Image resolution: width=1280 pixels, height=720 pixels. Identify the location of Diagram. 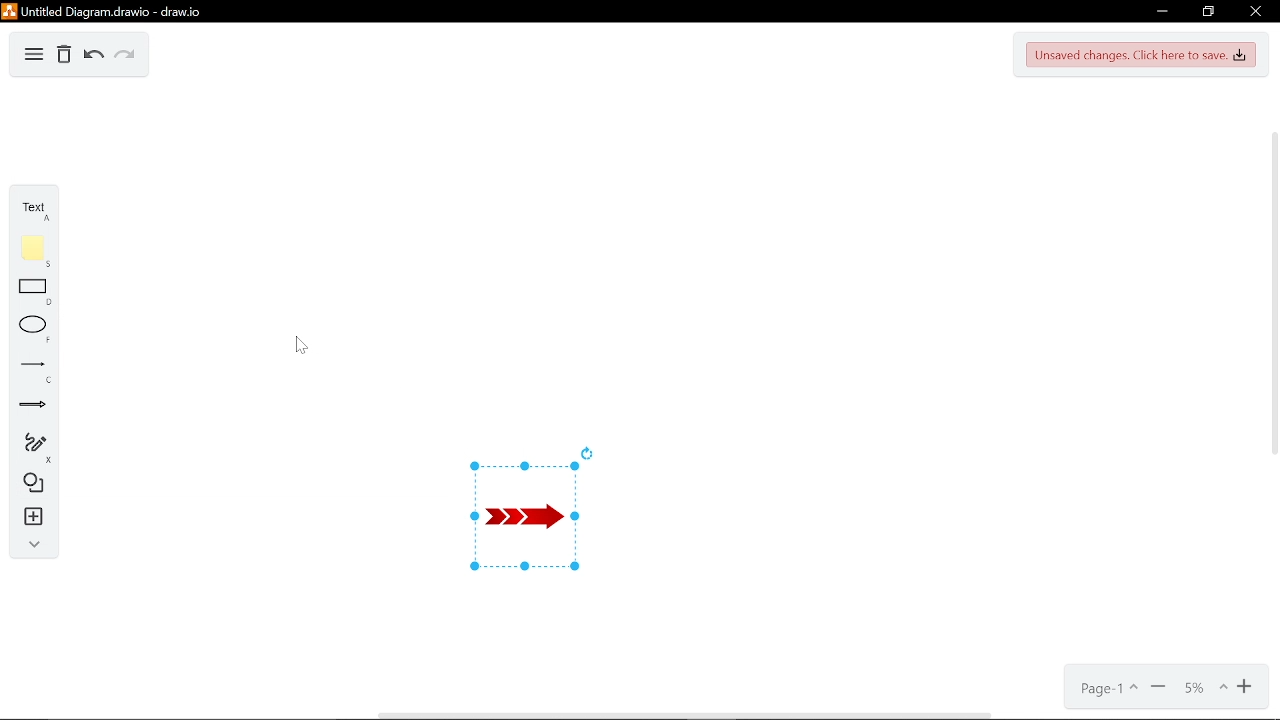
(33, 57).